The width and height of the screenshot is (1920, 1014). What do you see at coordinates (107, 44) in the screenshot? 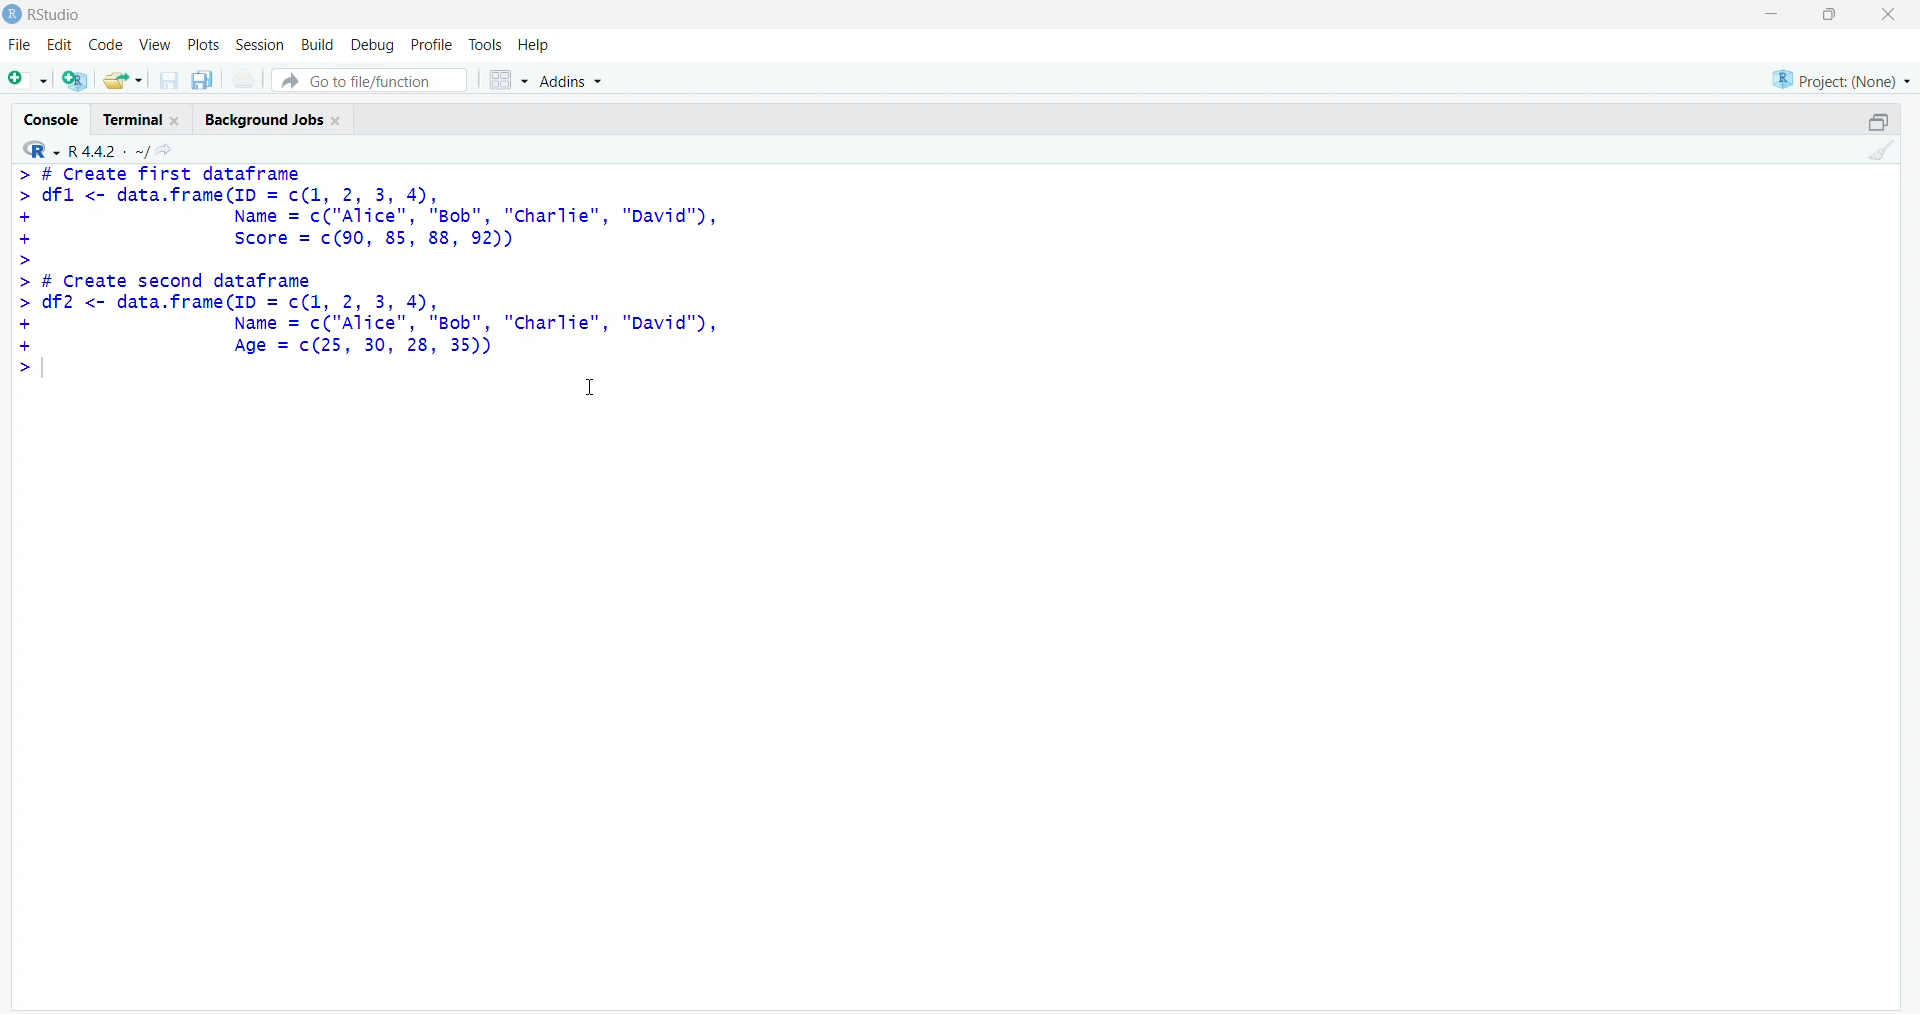
I see `code` at bounding box center [107, 44].